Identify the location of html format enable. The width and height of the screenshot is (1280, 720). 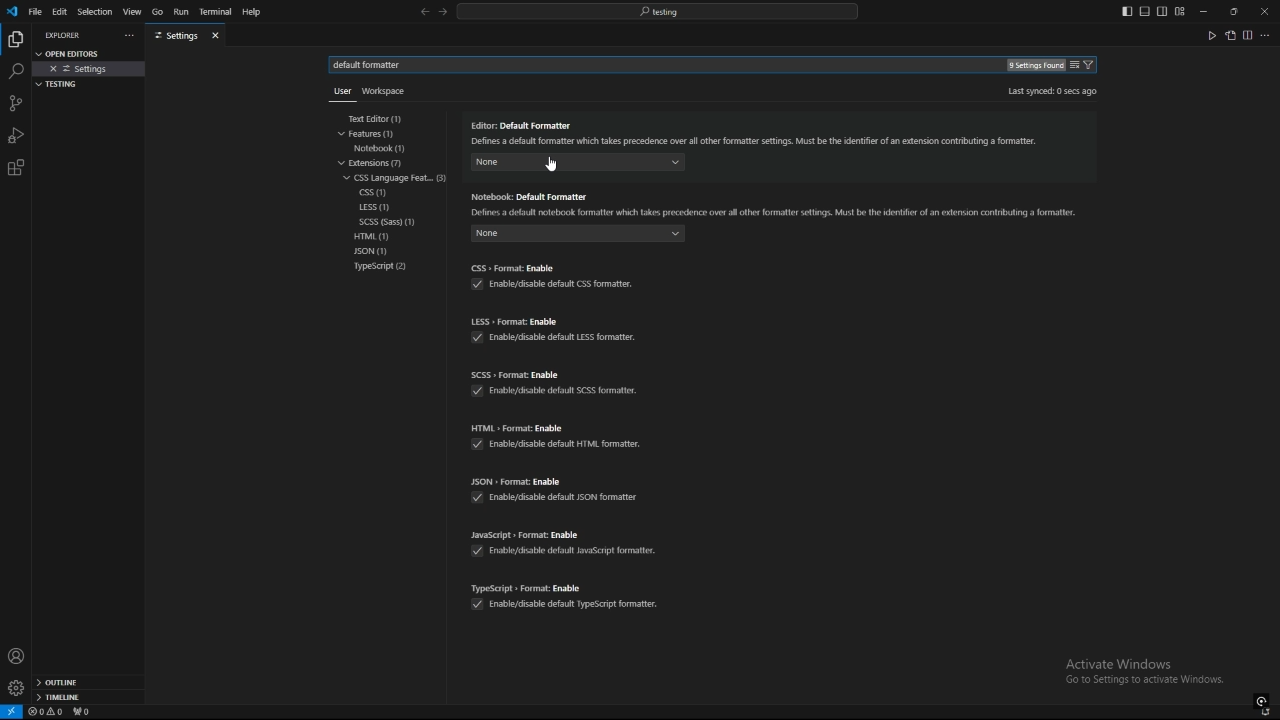
(559, 427).